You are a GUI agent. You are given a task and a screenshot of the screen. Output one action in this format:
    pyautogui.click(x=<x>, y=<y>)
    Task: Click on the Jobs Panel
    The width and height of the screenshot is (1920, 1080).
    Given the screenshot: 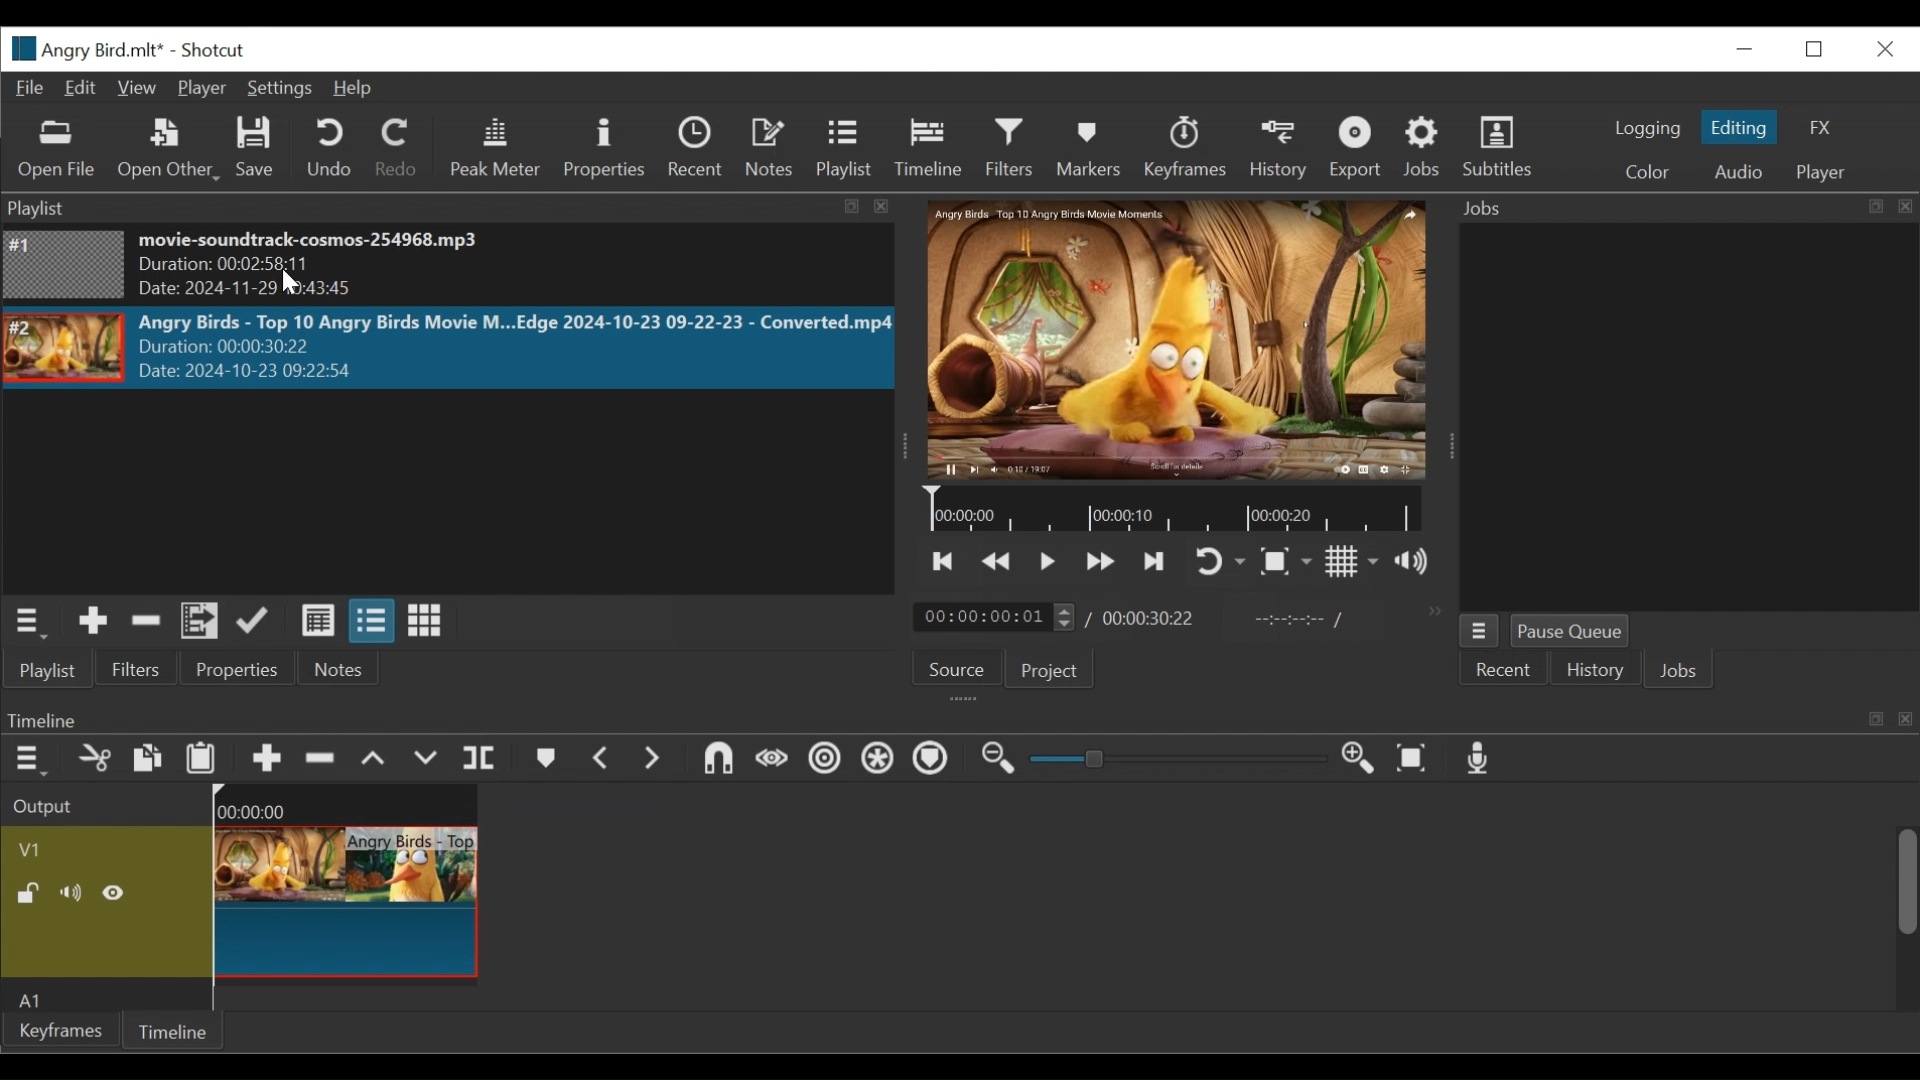 What is the action you would take?
    pyautogui.click(x=1668, y=418)
    